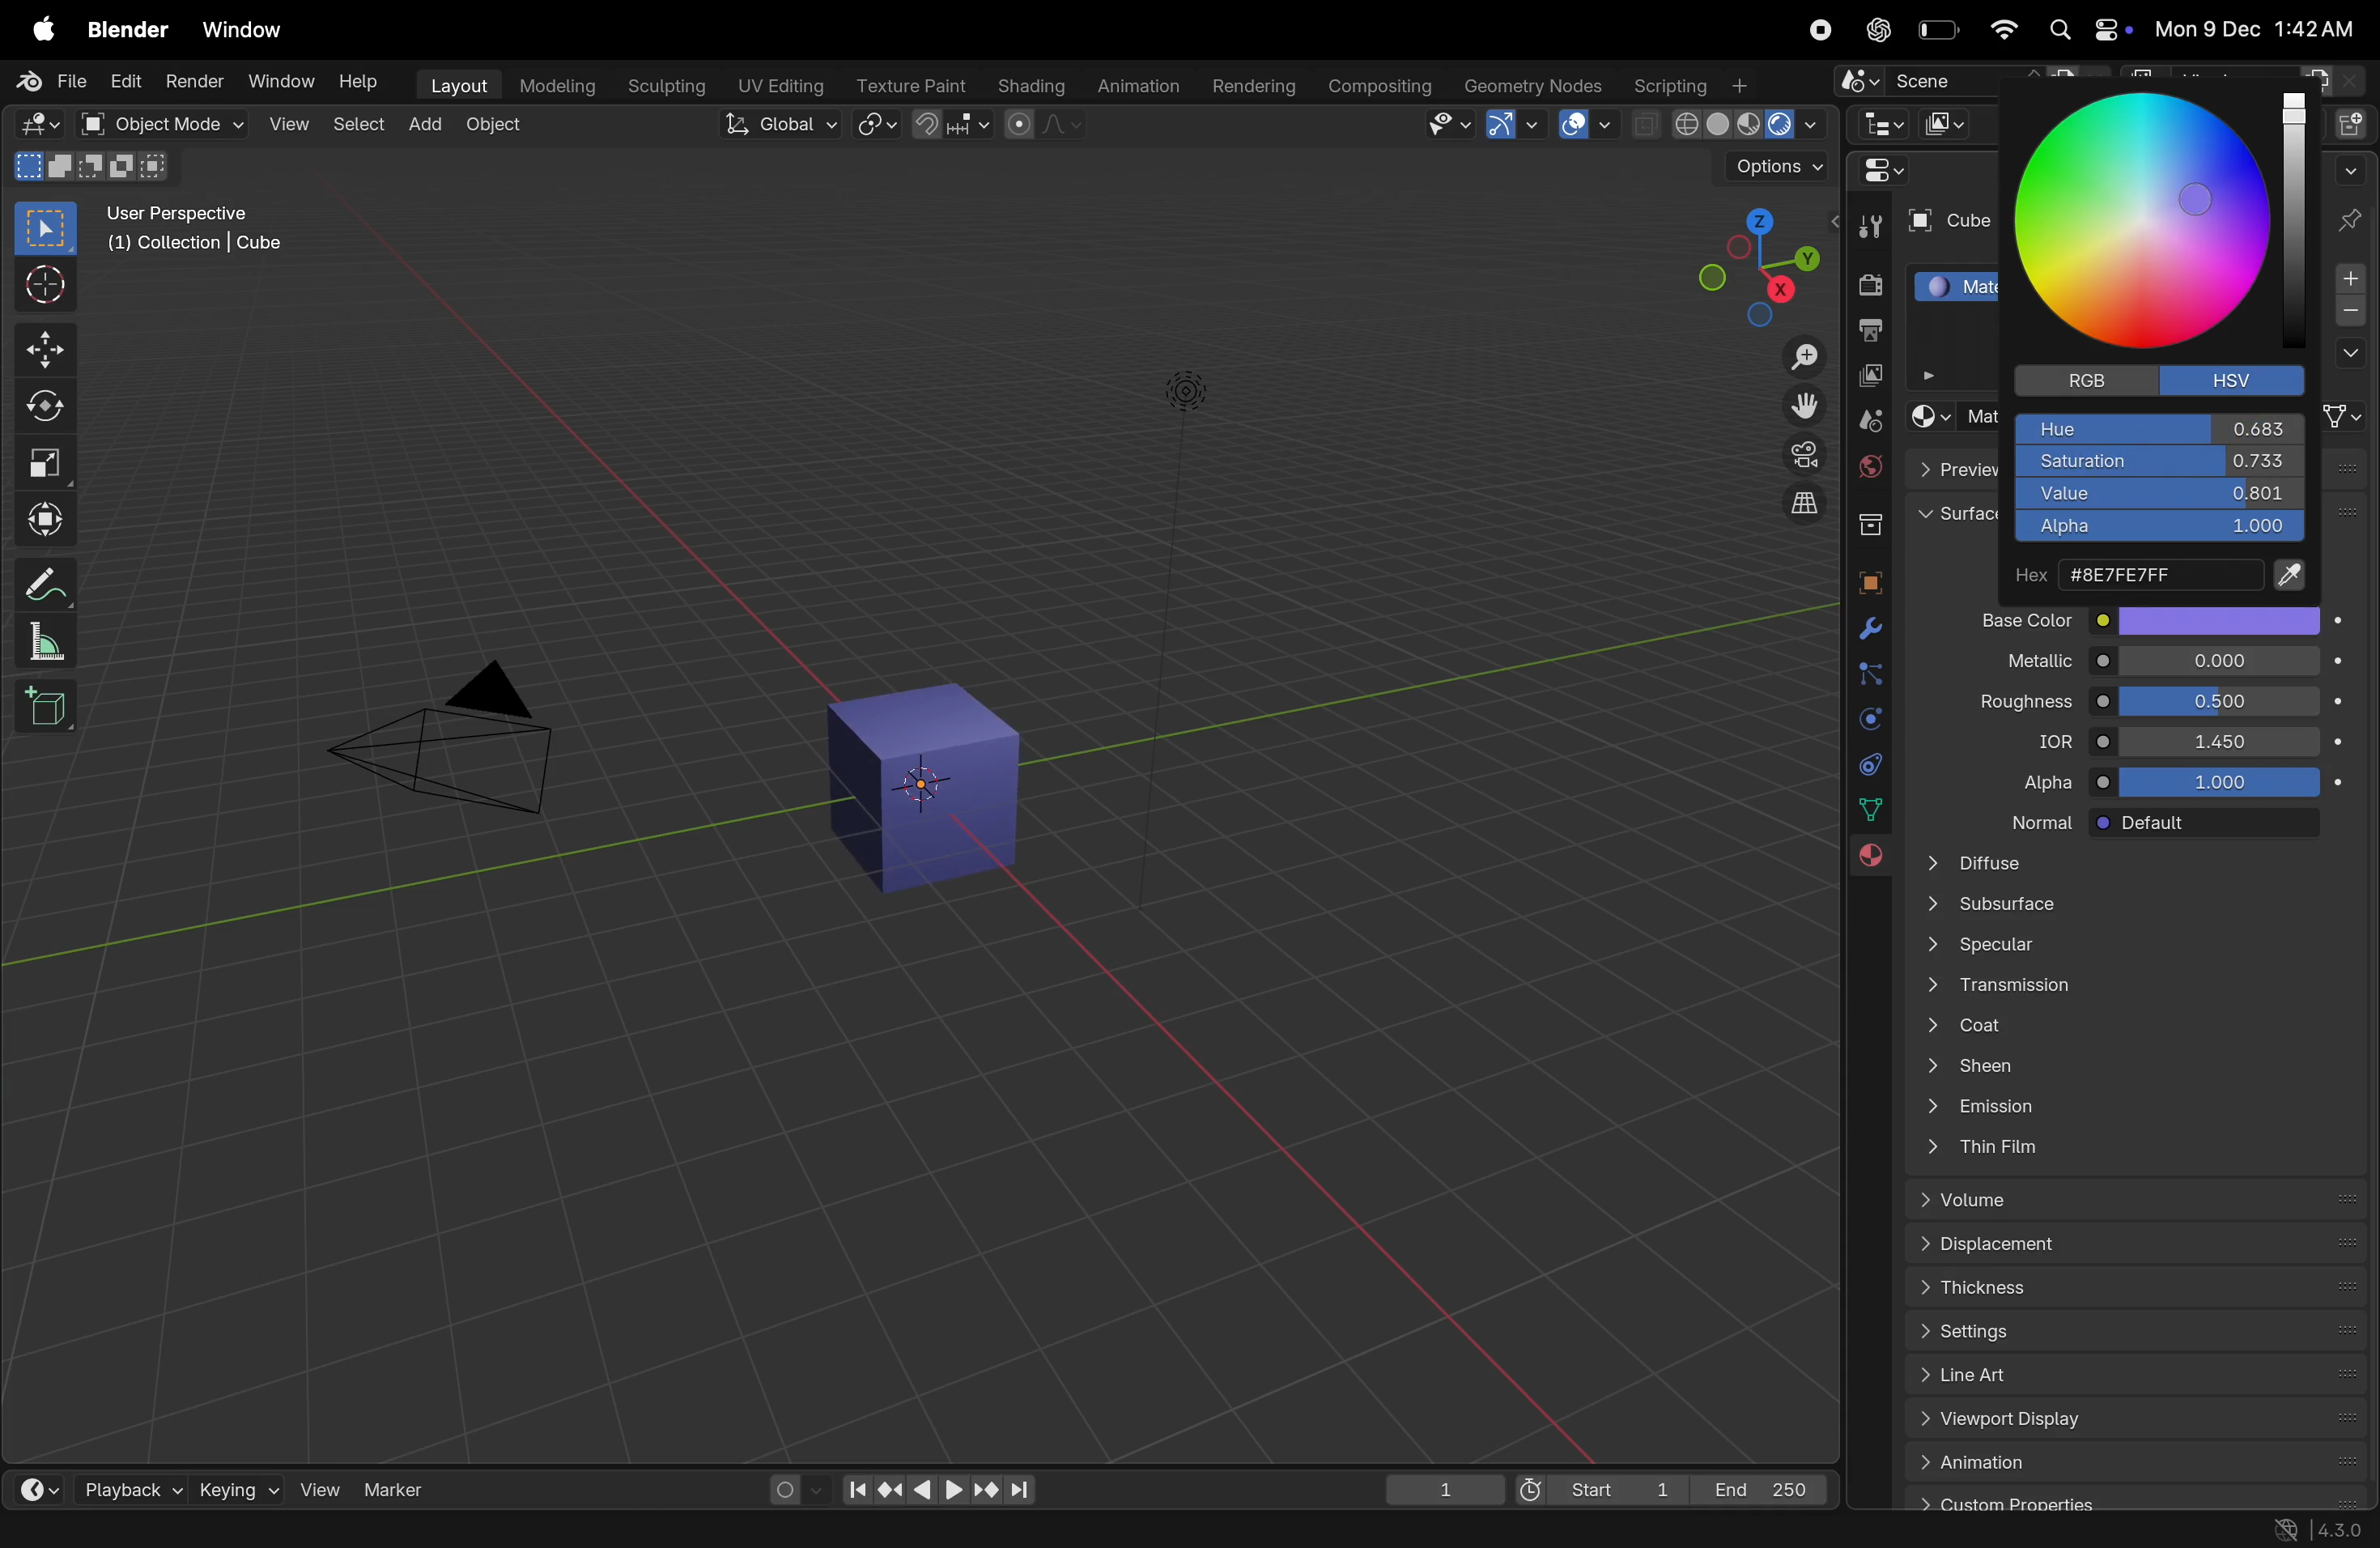  Describe the element at coordinates (264, 1529) in the screenshot. I see `pan view` at that location.